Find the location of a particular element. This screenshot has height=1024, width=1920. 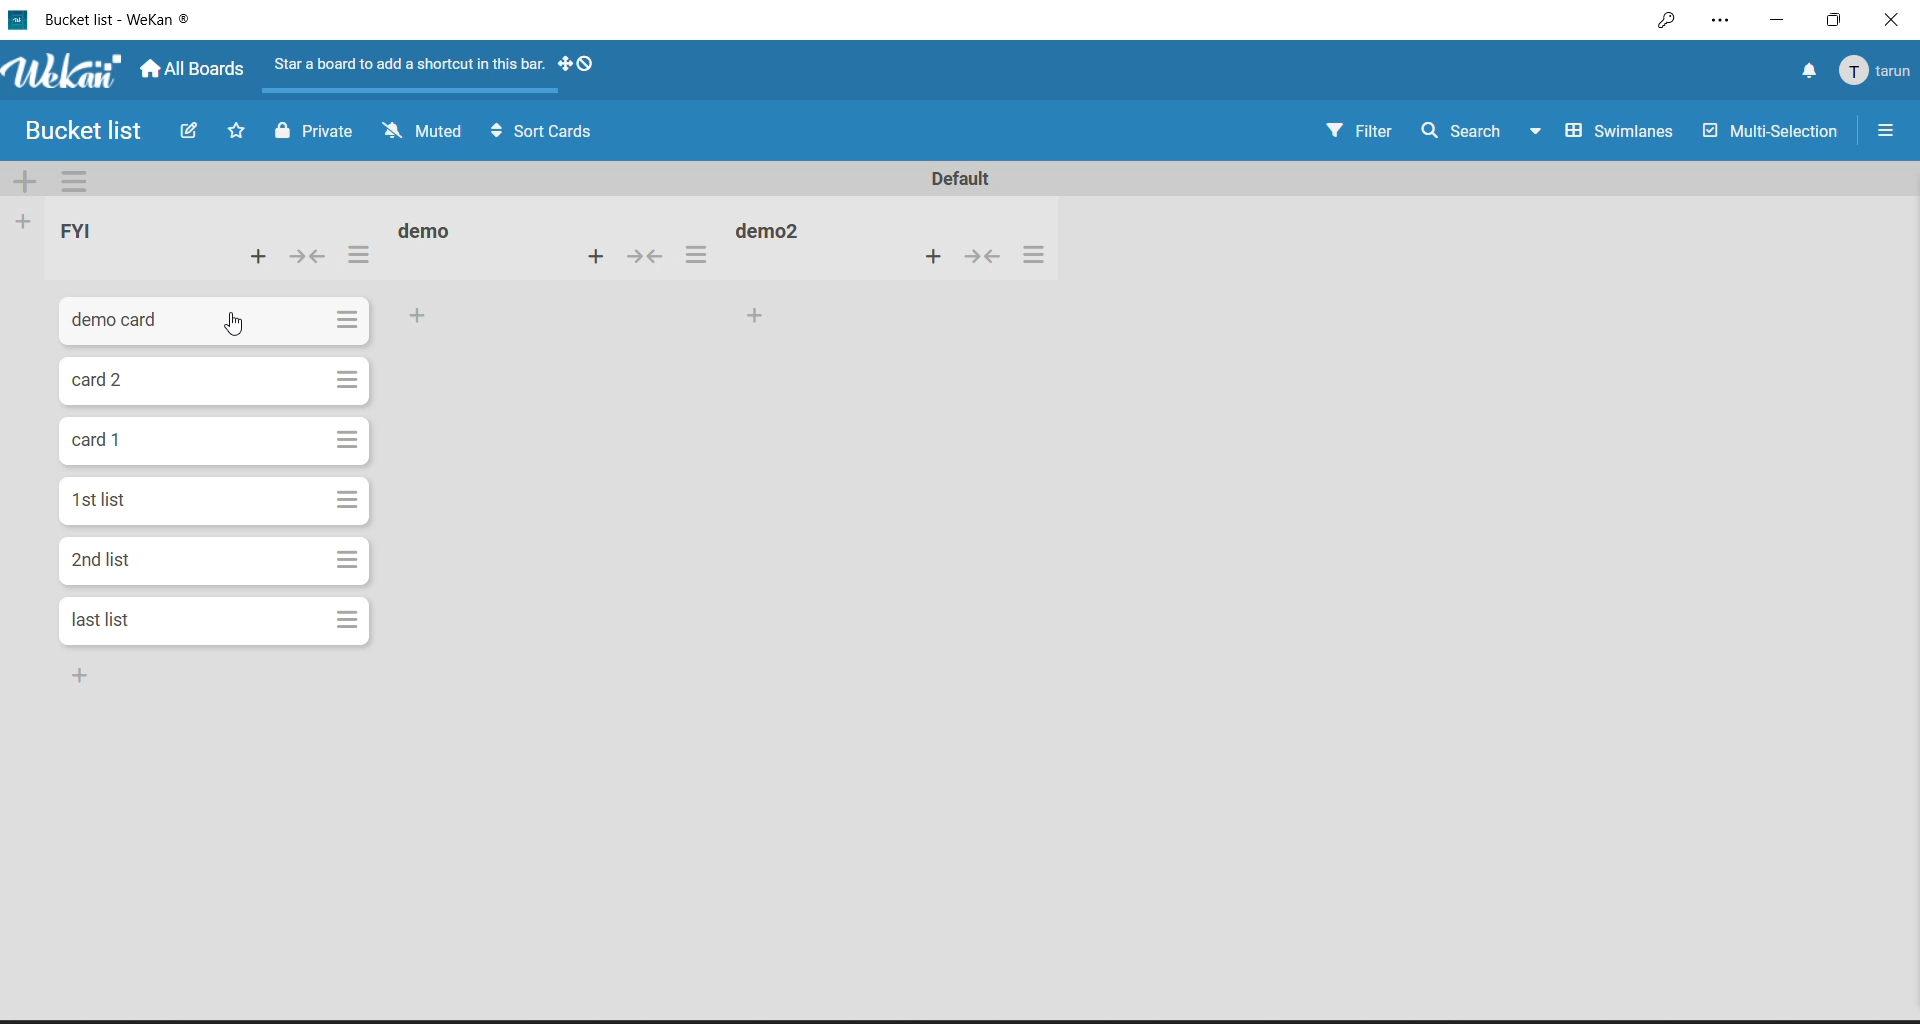

card actions is located at coordinates (350, 501).